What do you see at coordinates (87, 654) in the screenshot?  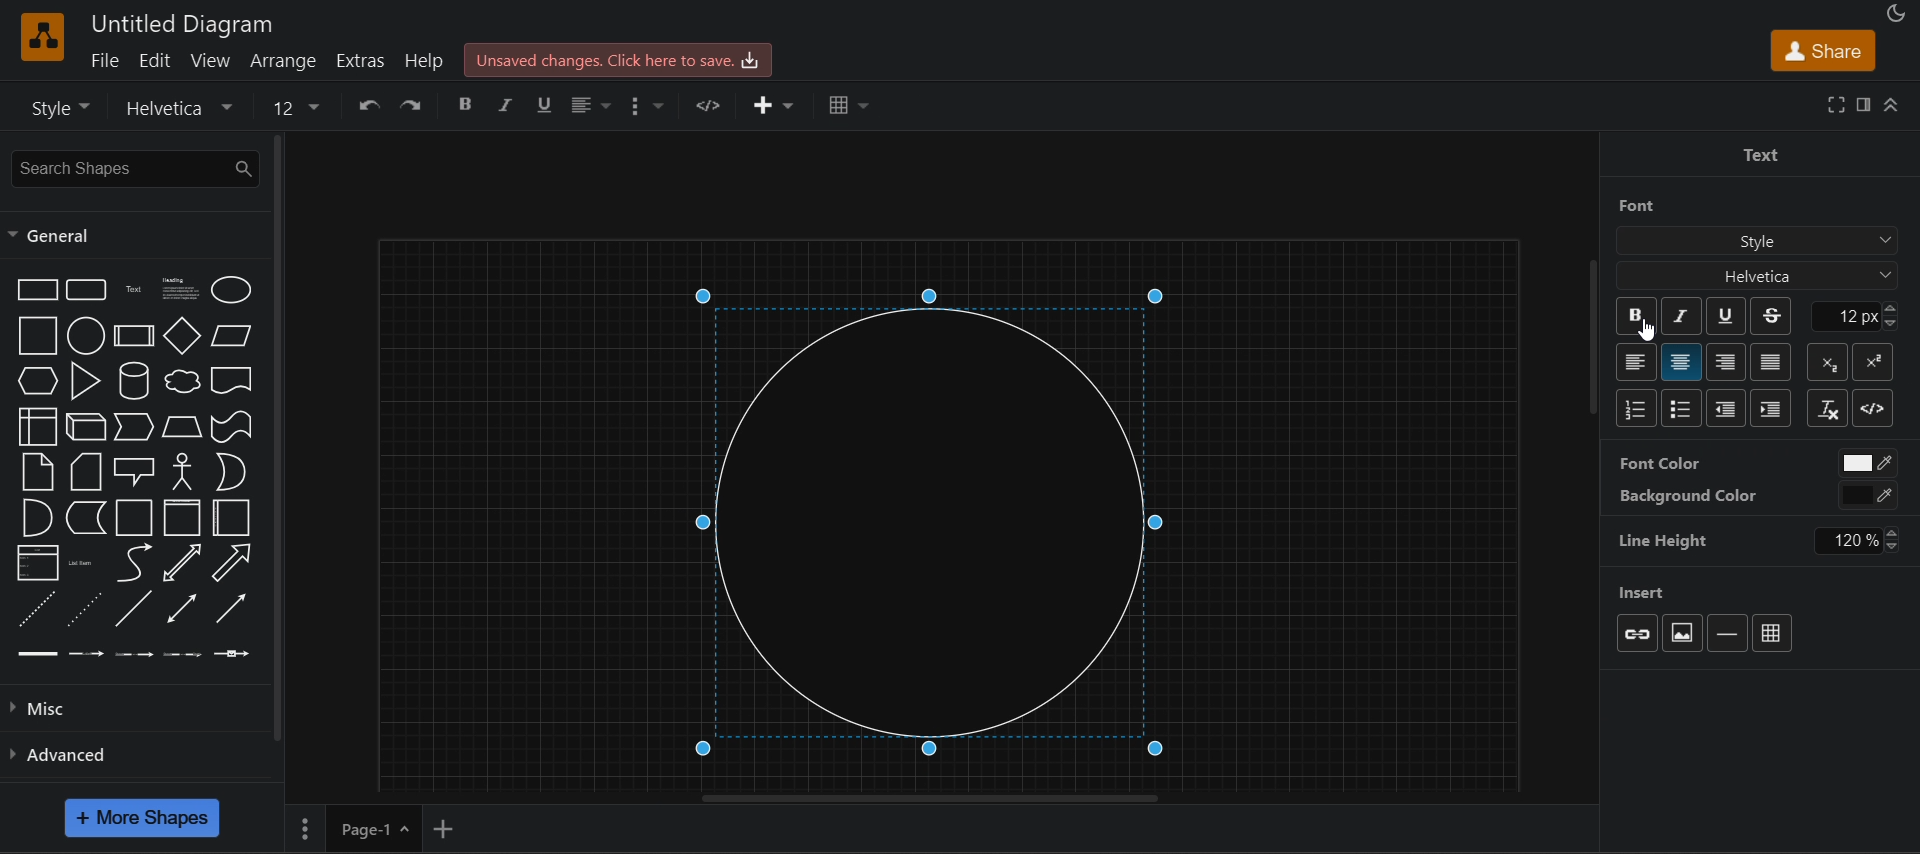 I see `Connector 2` at bounding box center [87, 654].